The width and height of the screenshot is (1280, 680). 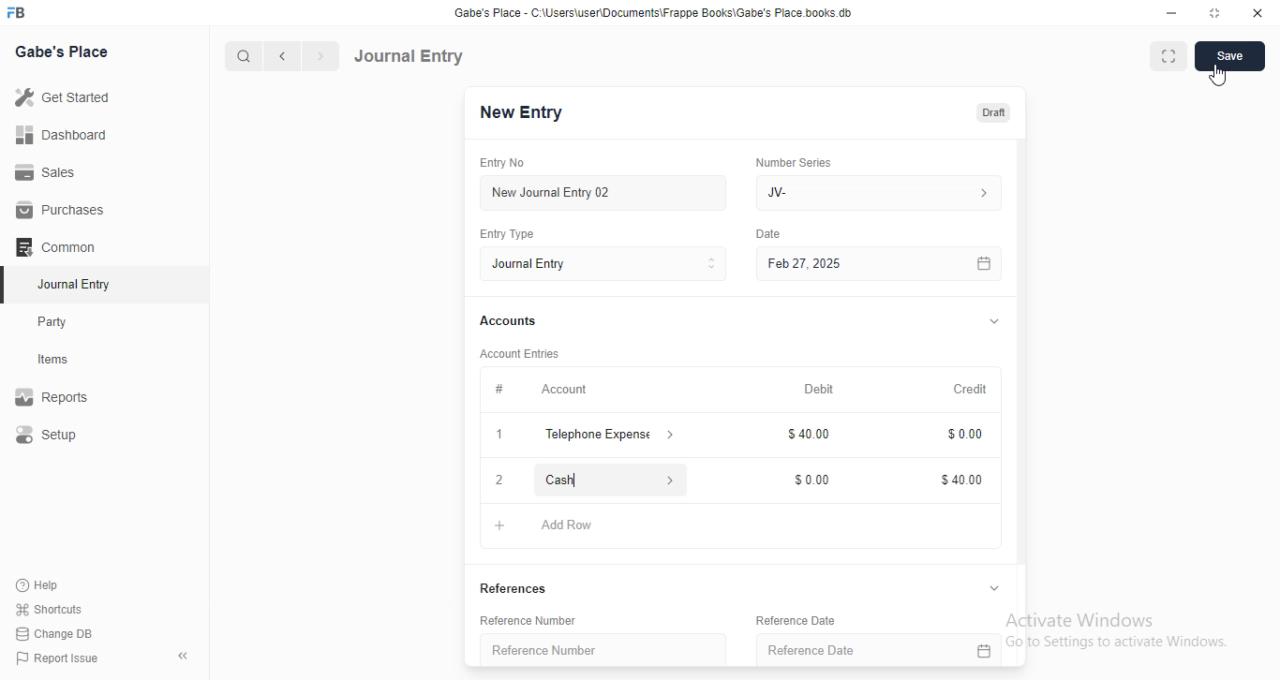 I want to click on Next, so click(x=319, y=56).